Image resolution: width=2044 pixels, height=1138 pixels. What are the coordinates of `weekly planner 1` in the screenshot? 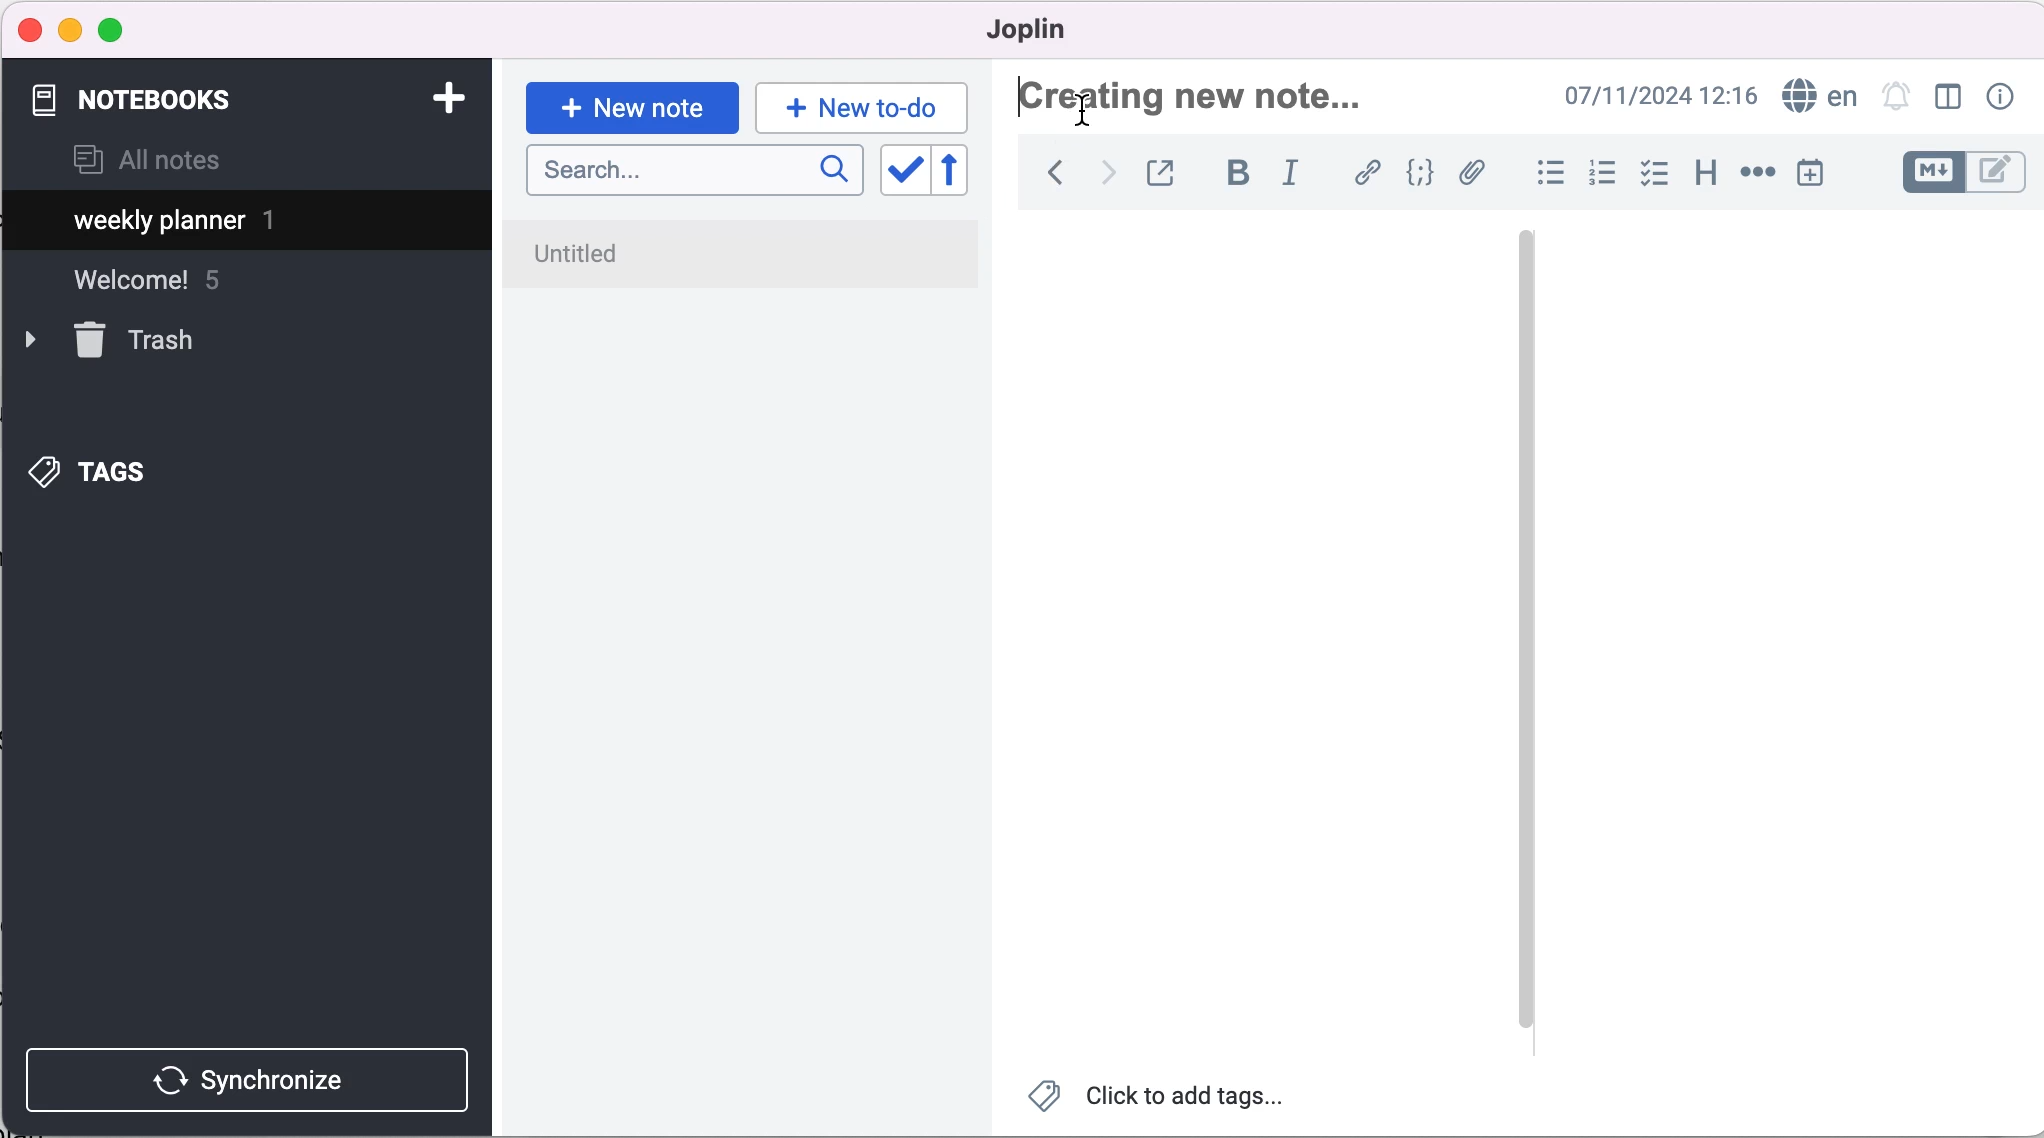 It's located at (230, 223).